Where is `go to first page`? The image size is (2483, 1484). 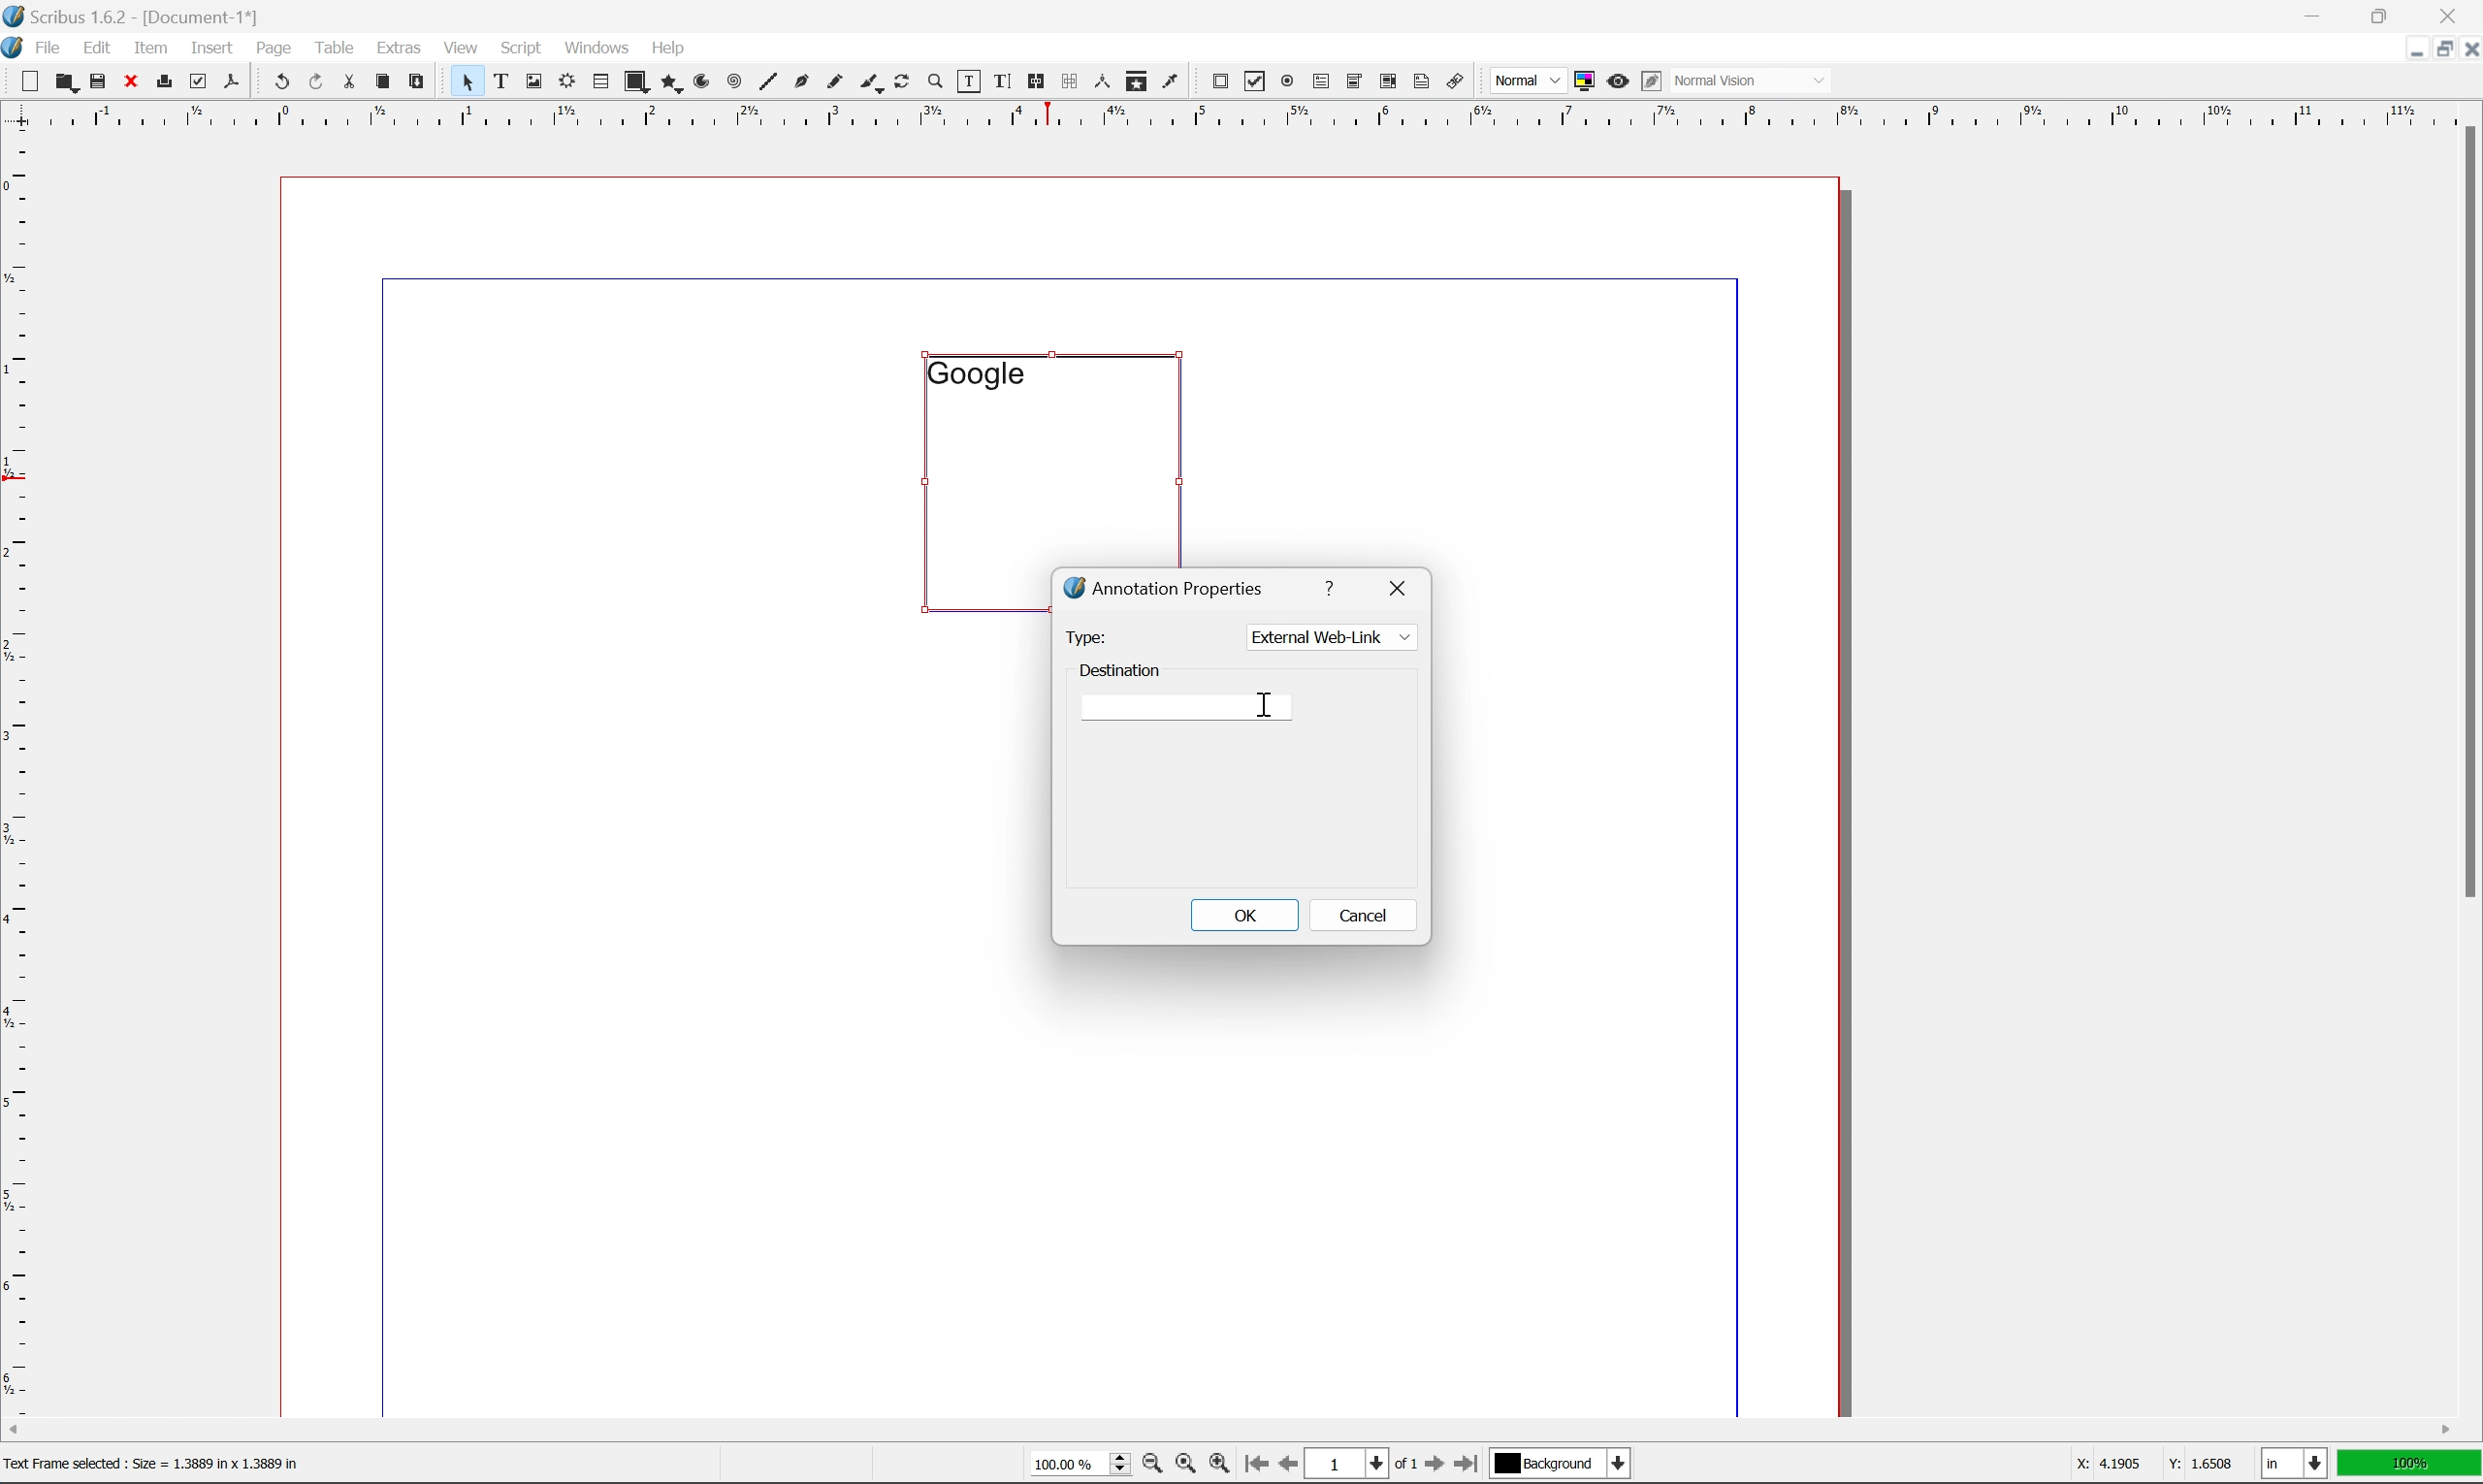 go to first page is located at coordinates (1253, 1464).